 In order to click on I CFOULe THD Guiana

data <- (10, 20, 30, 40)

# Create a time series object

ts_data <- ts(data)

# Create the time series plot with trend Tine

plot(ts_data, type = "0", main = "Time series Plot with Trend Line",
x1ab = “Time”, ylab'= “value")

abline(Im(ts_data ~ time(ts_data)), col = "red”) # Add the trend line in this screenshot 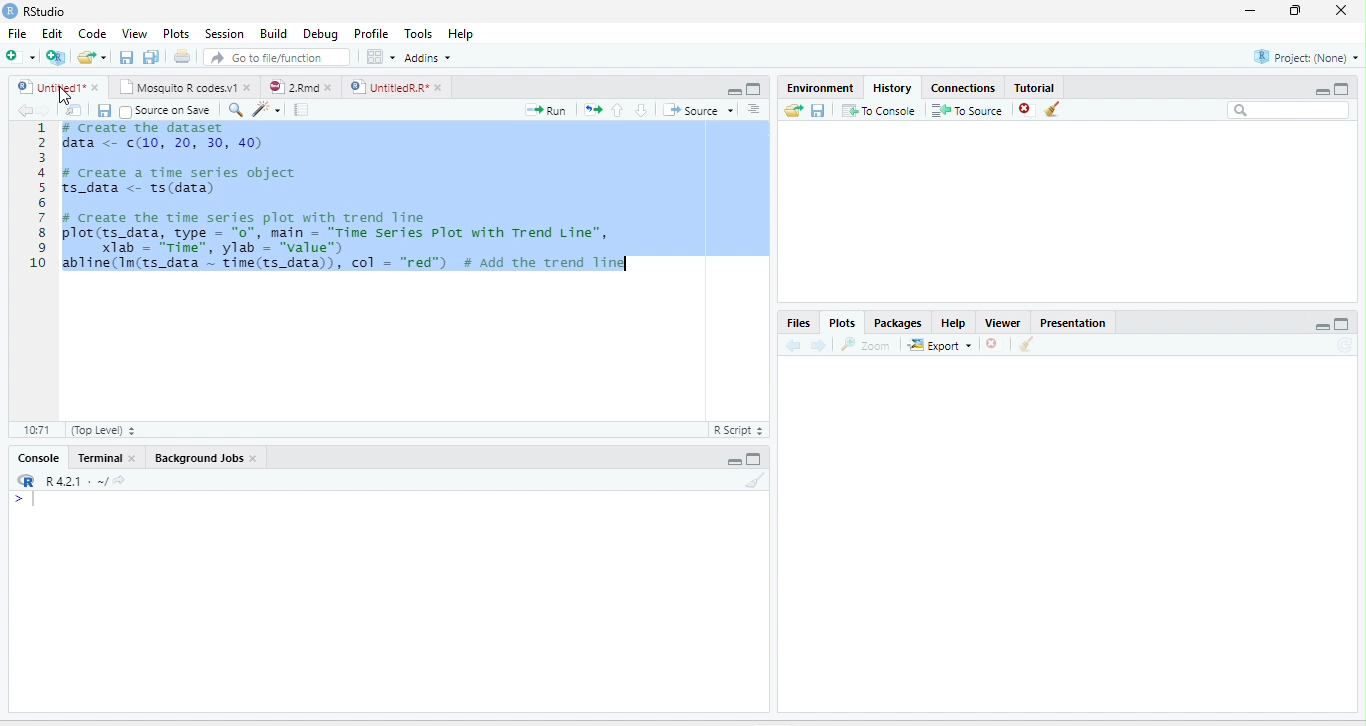, I will do `click(347, 199)`.